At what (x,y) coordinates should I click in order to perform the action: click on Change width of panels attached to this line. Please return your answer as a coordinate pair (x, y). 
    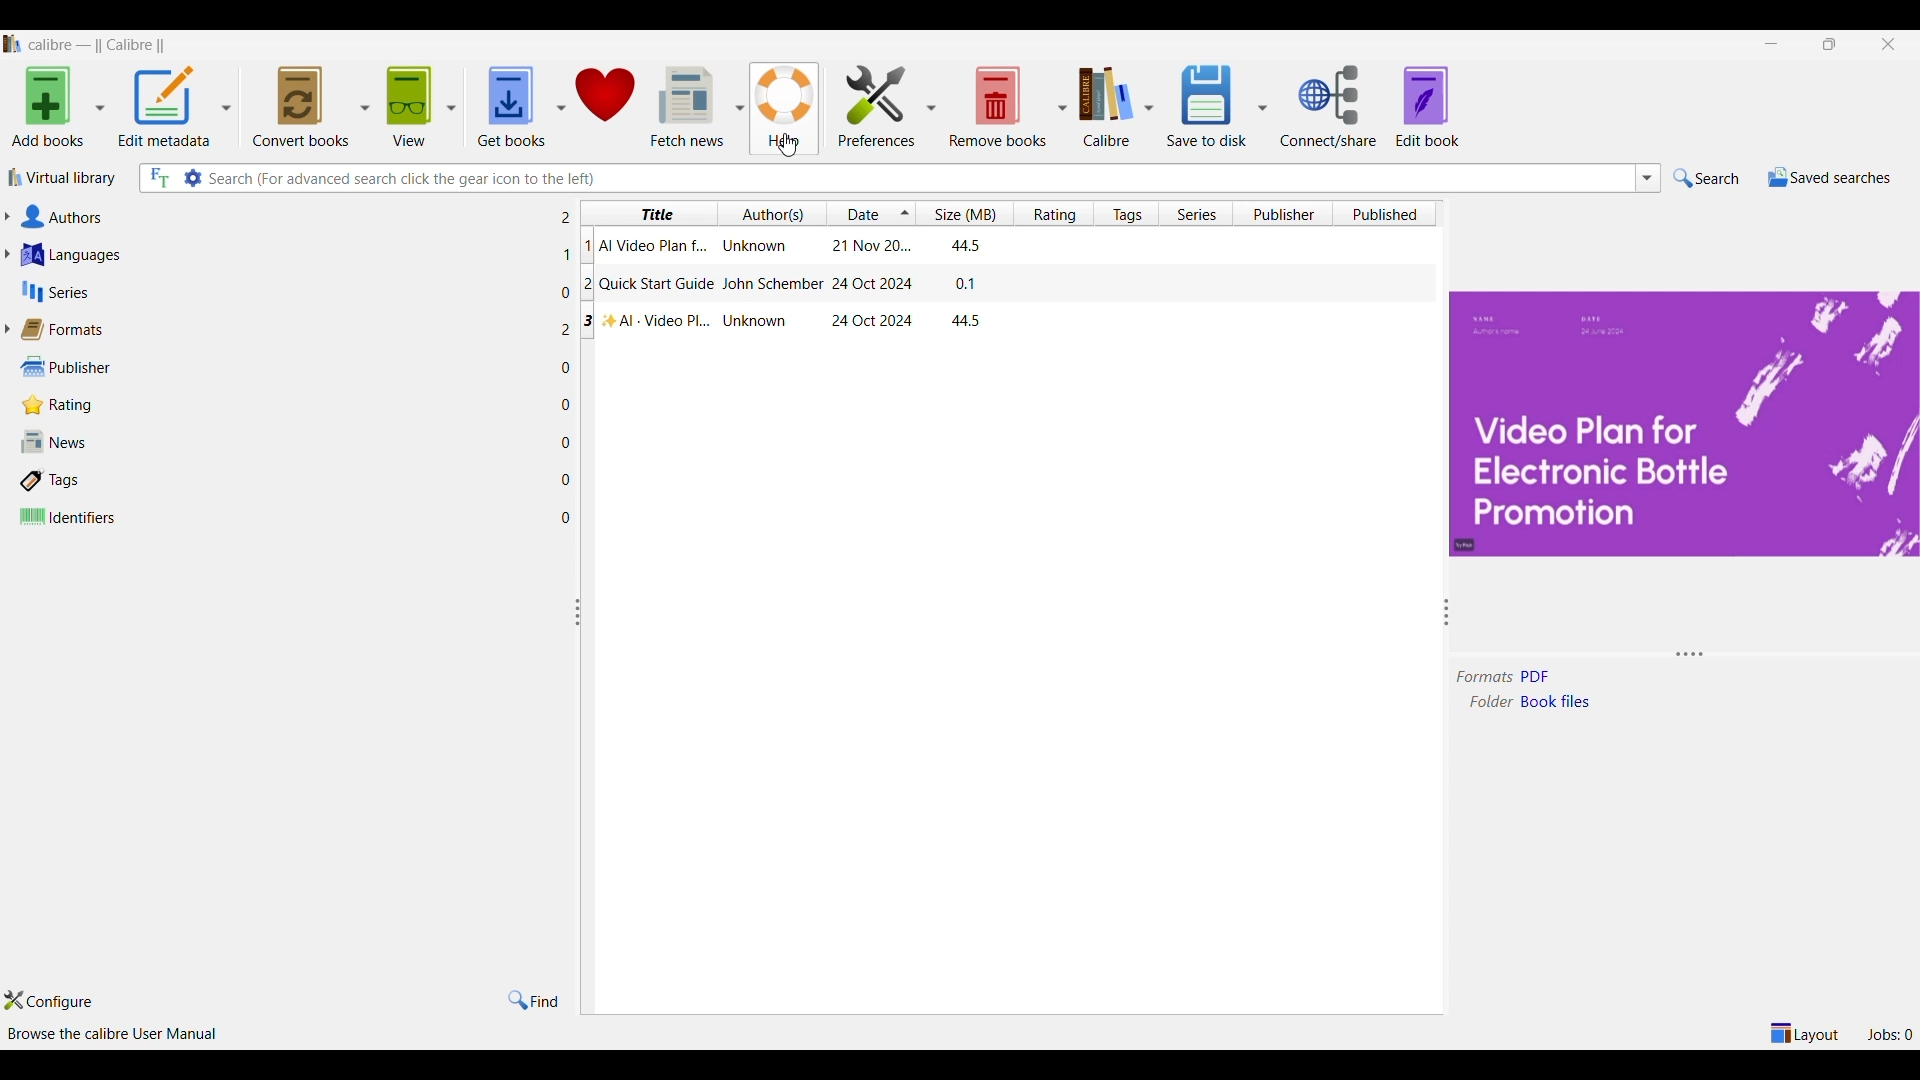
    Looking at the image, I should click on (576, 617).